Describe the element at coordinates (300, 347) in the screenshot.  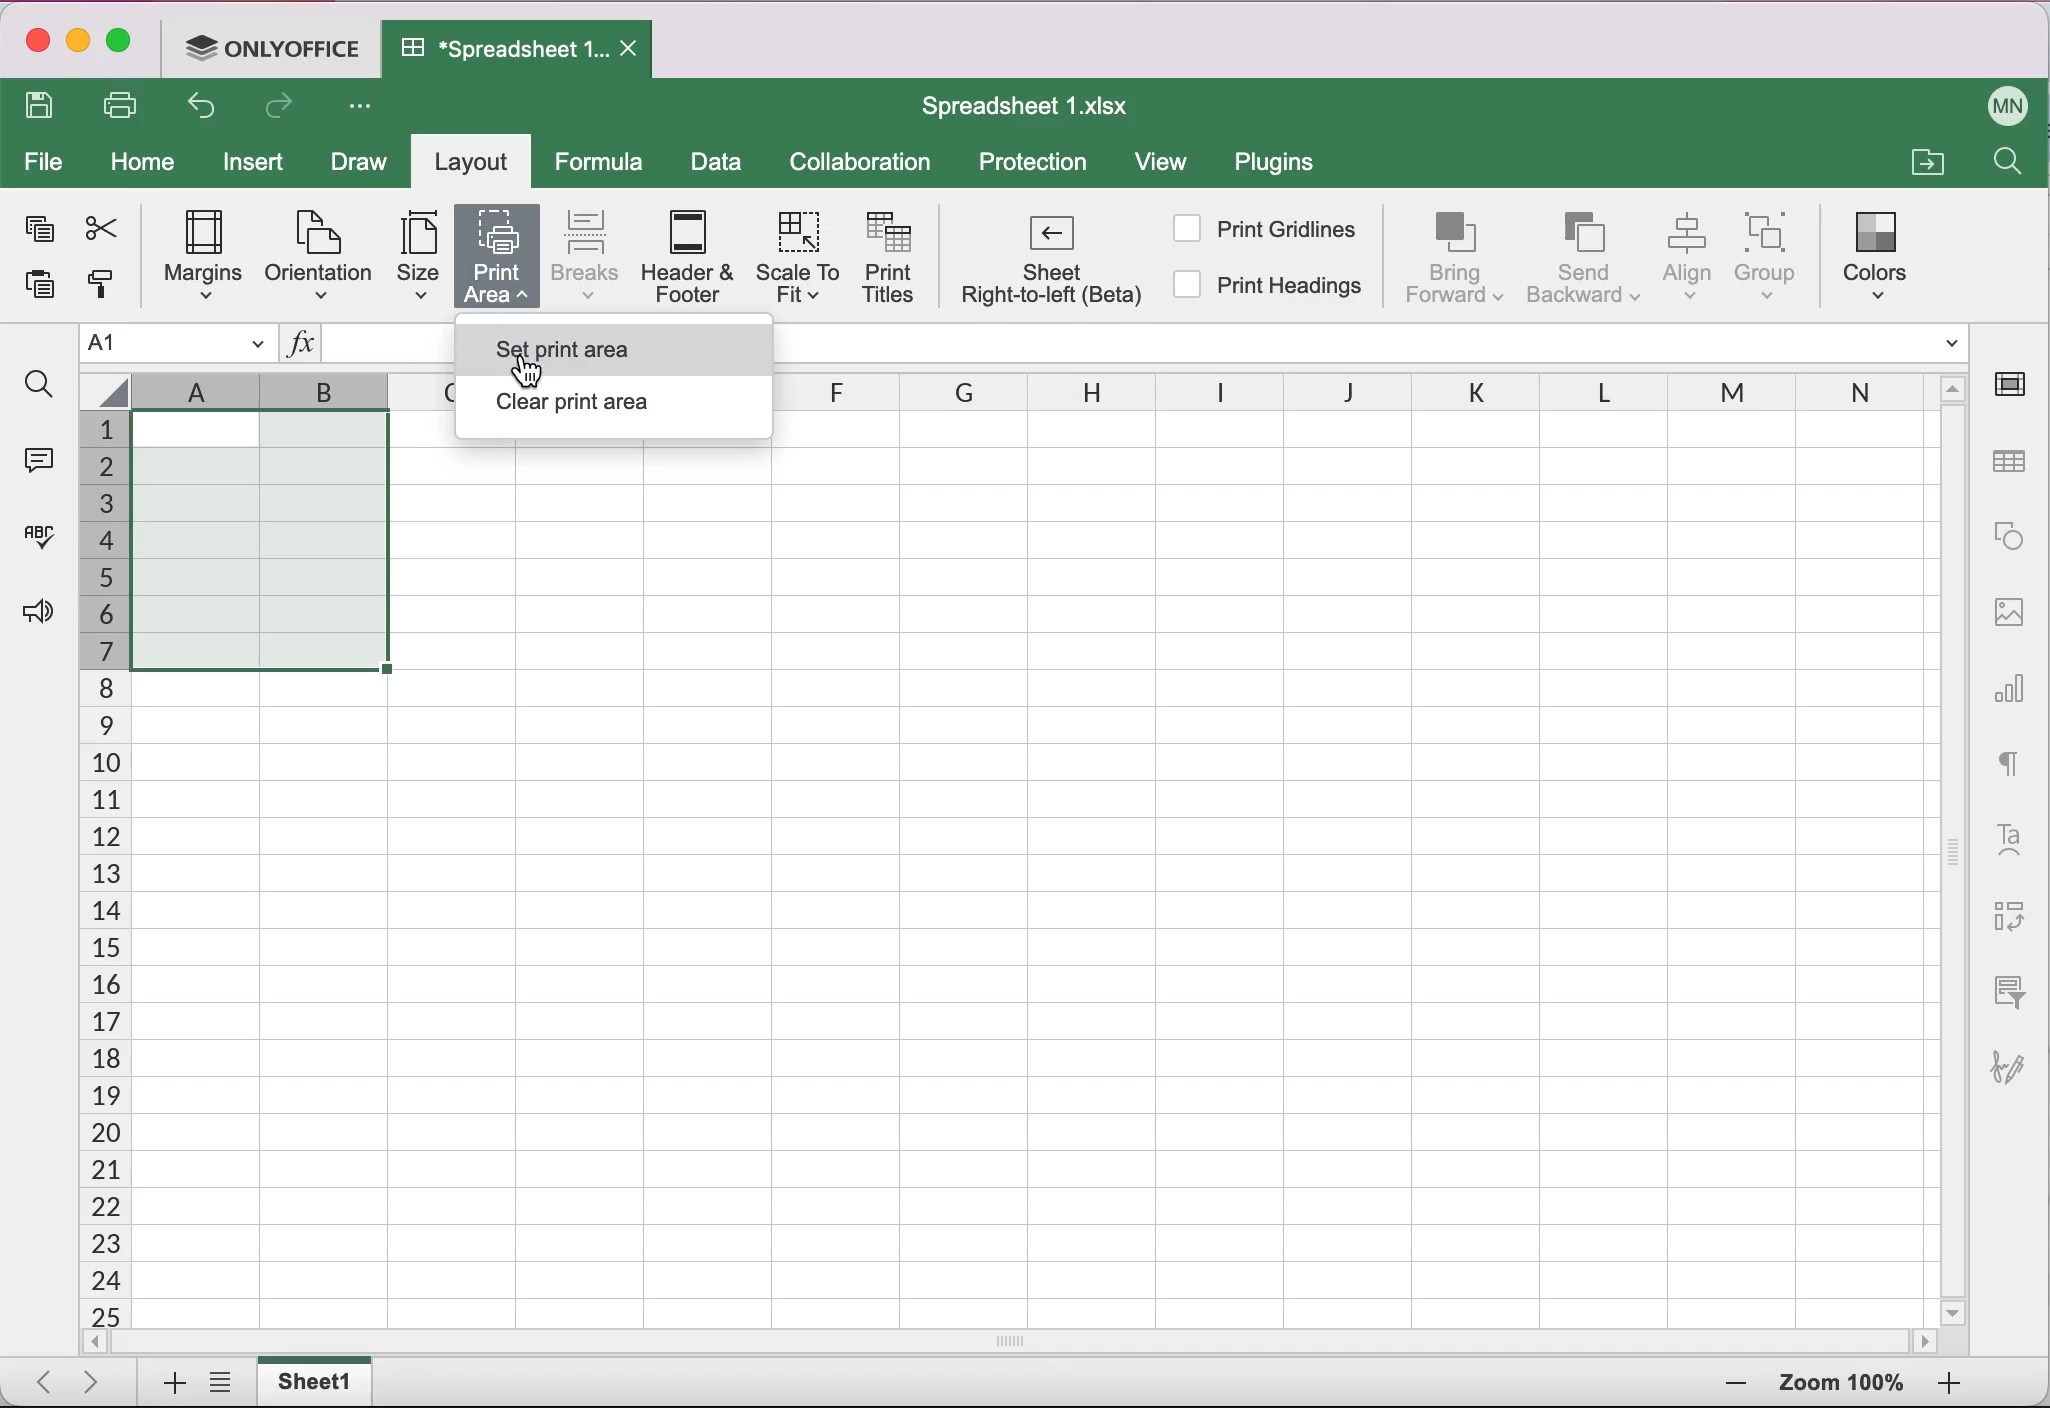
I see `Insert function` at that location.